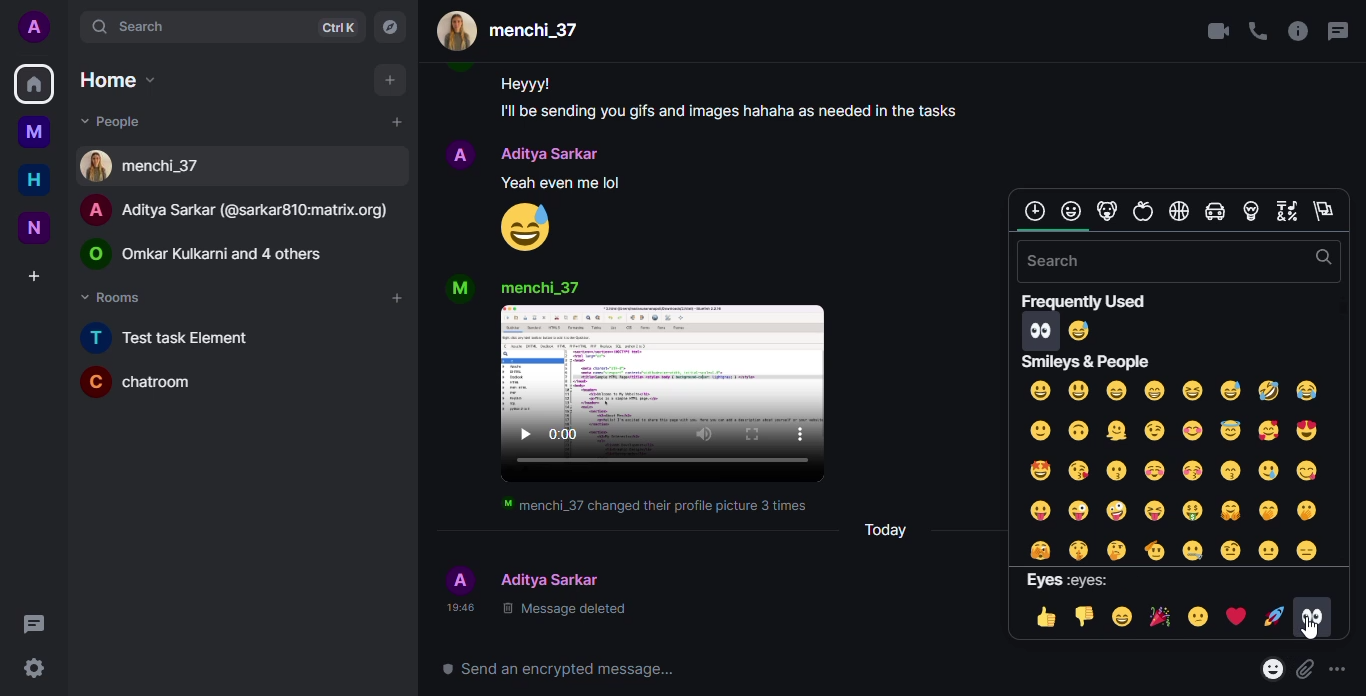 This screenshot has height=696, width=1366. I want to click on frequently used, so click(1086, 302).